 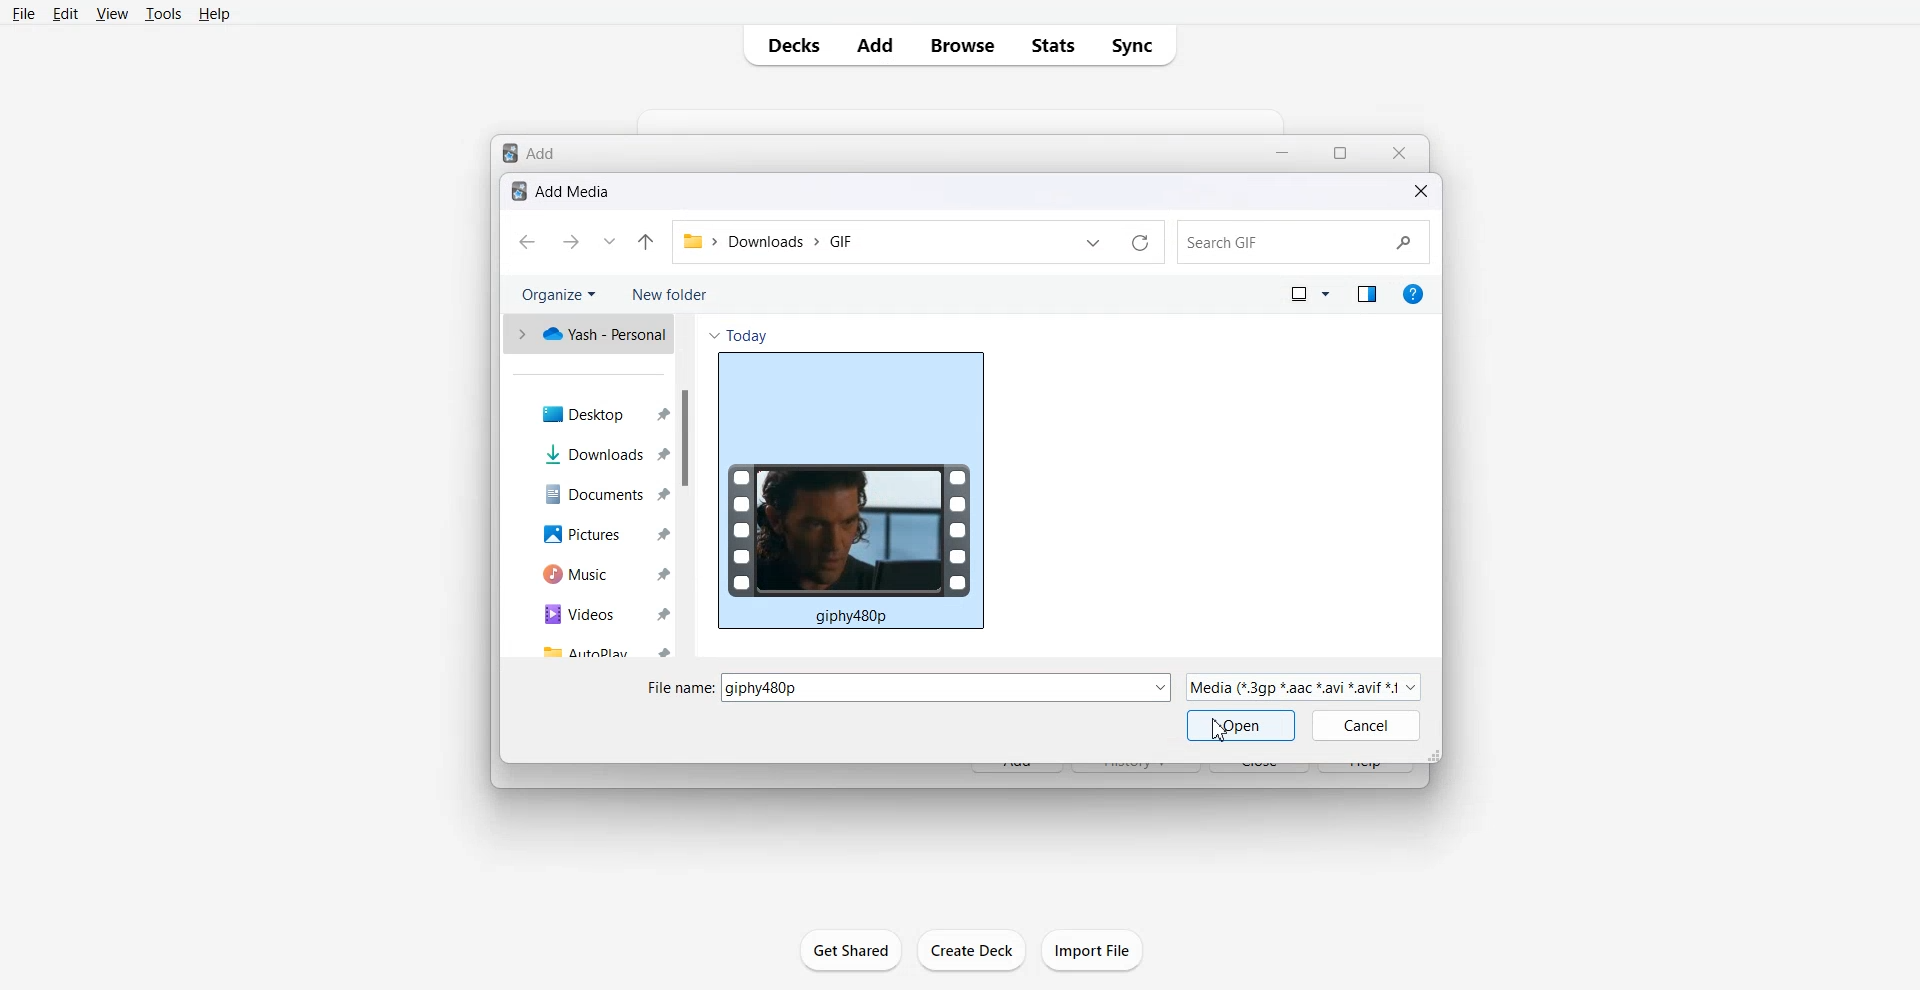 What do you see at coordinates (1302, 242) in the screenshot?
I see `Search bar` at bounding box center [1302, 242].